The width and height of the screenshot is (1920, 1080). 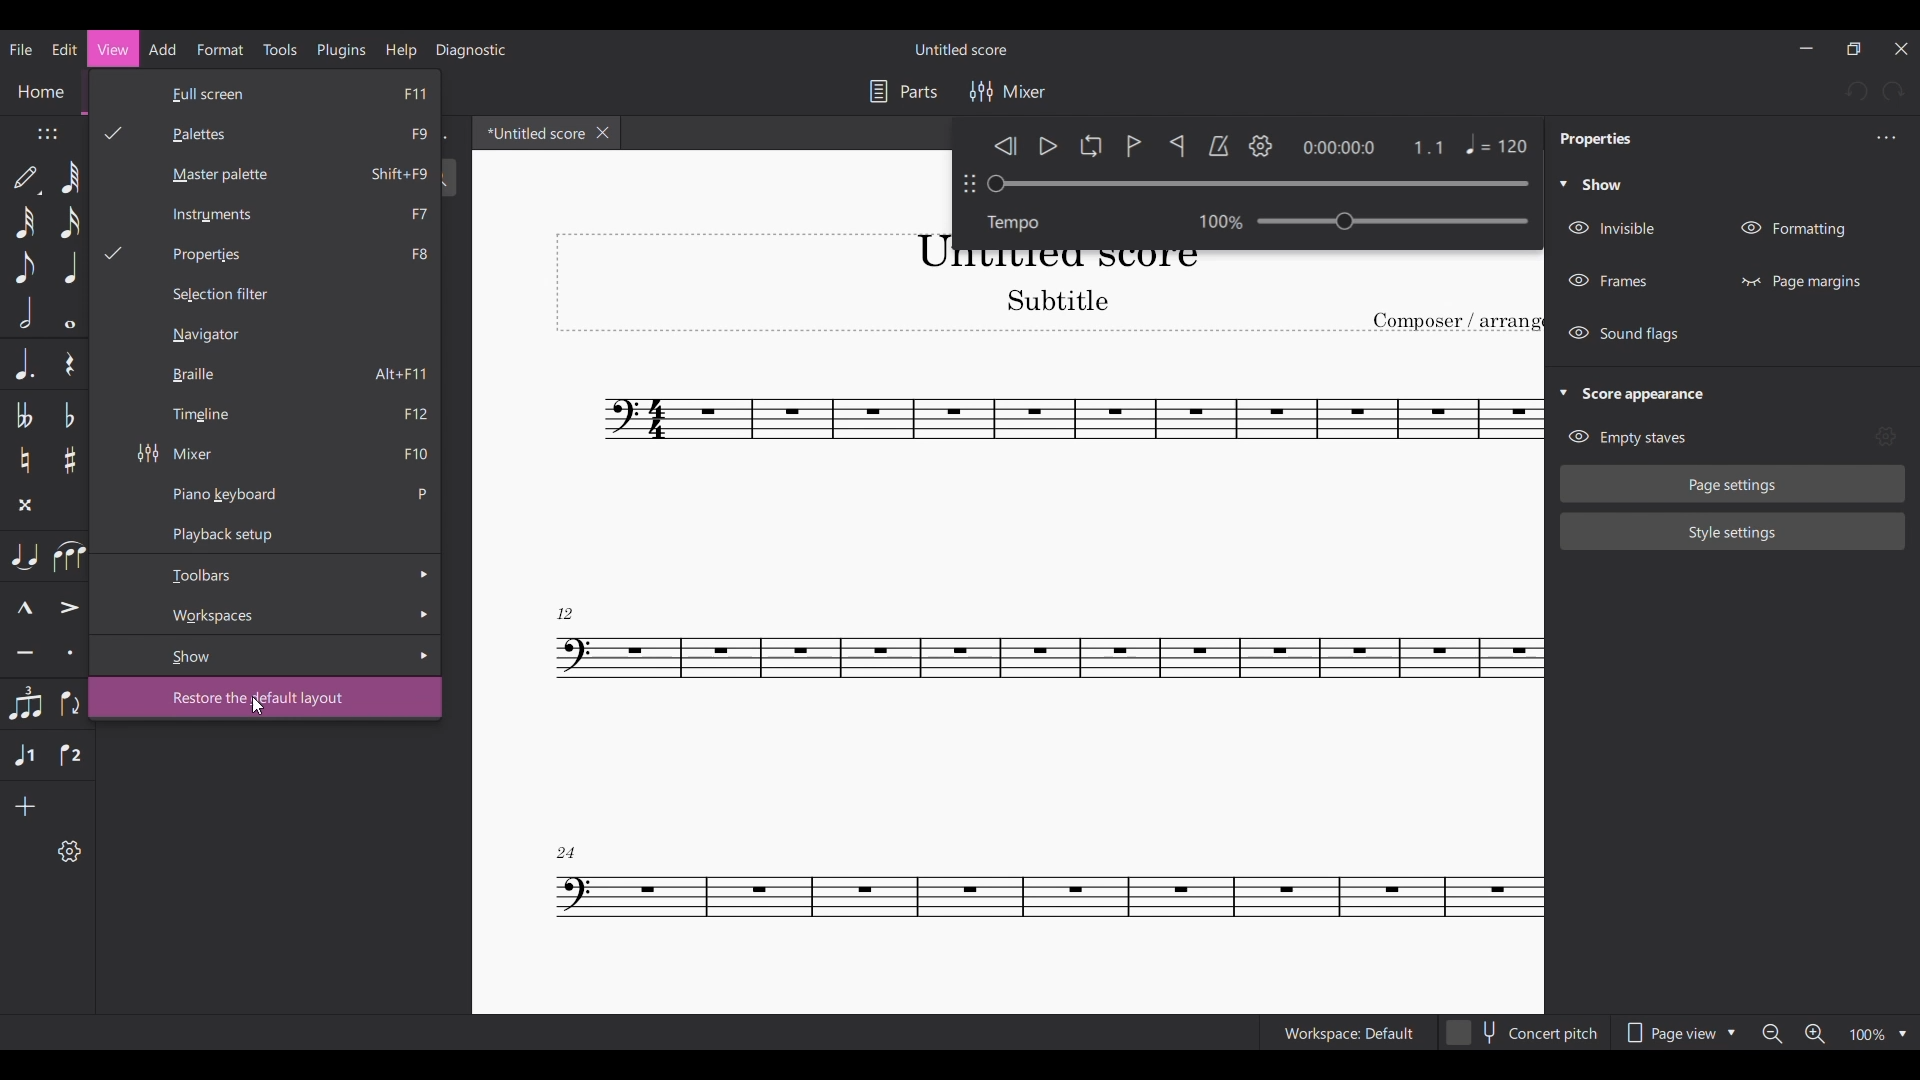 I want to click on Voice 2, so click(x=70, y=756).